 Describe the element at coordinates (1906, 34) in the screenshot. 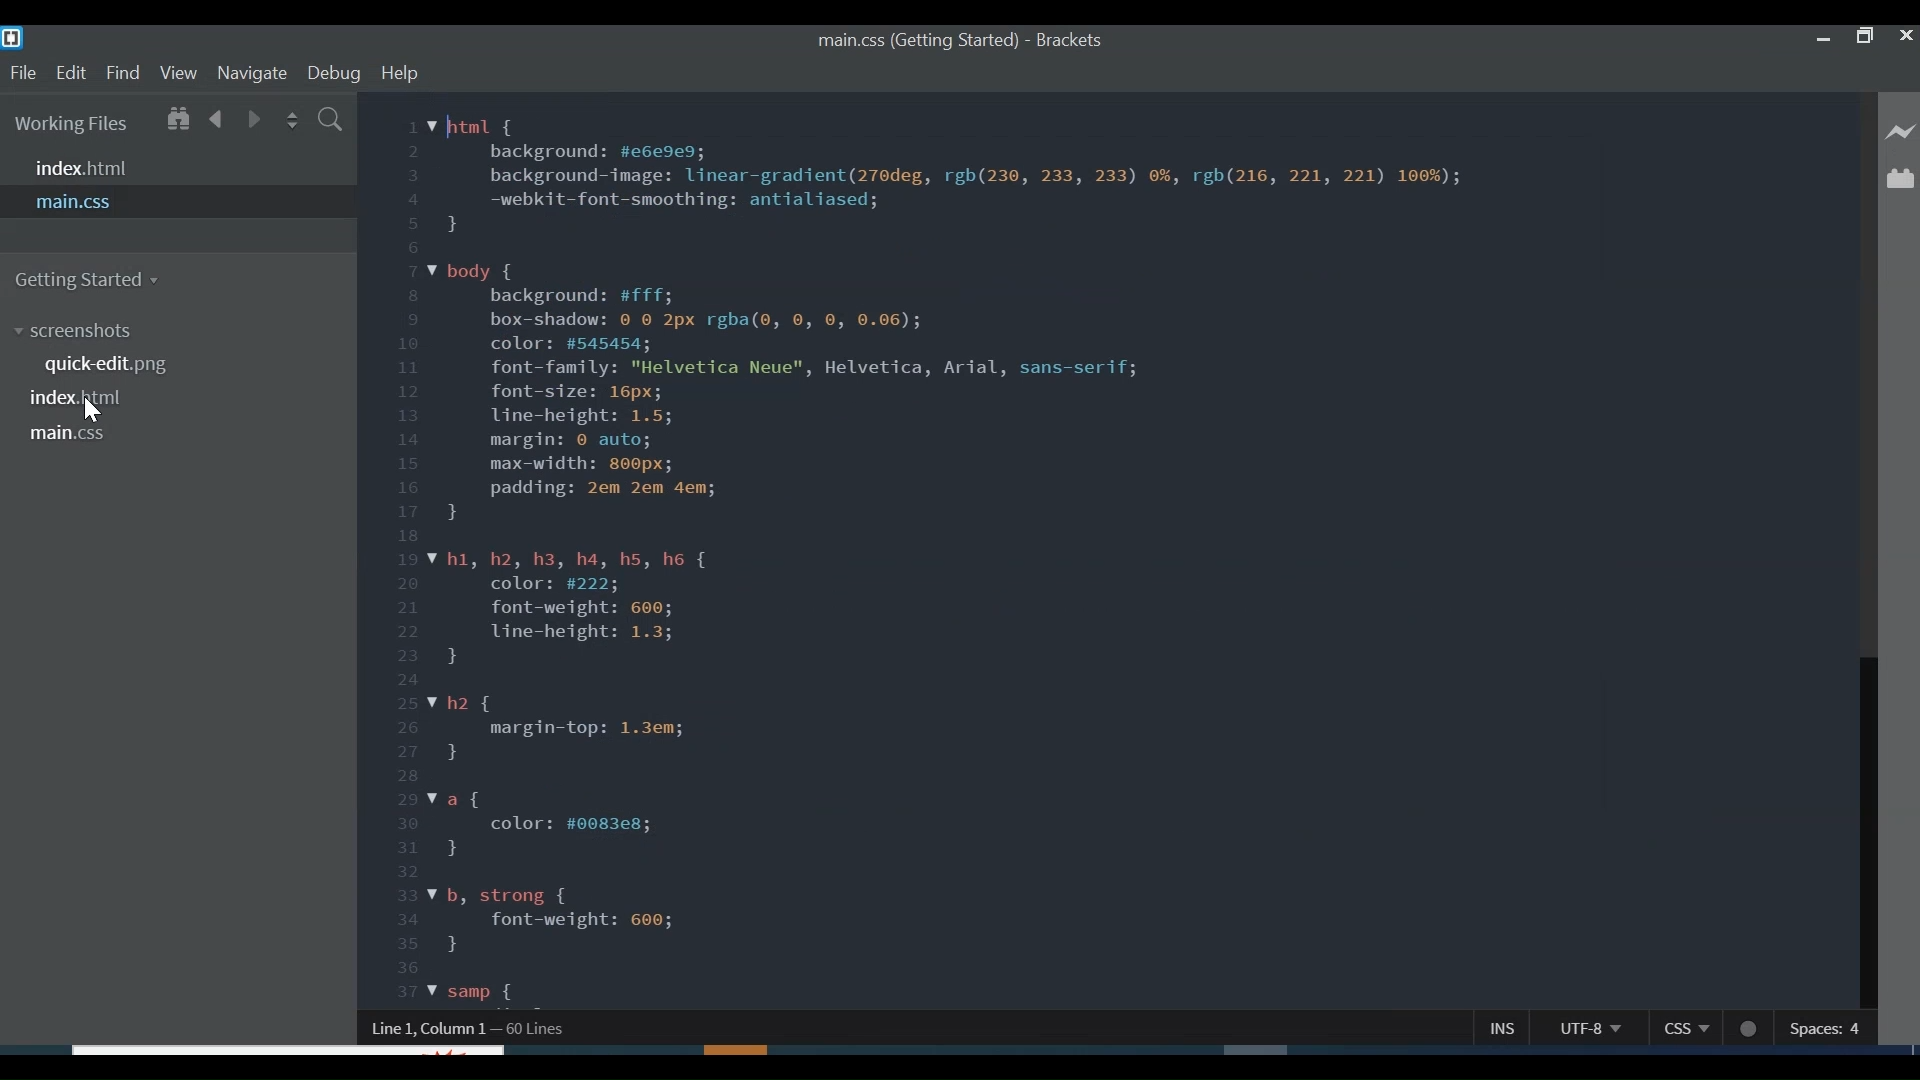

I see `Close` at that location.